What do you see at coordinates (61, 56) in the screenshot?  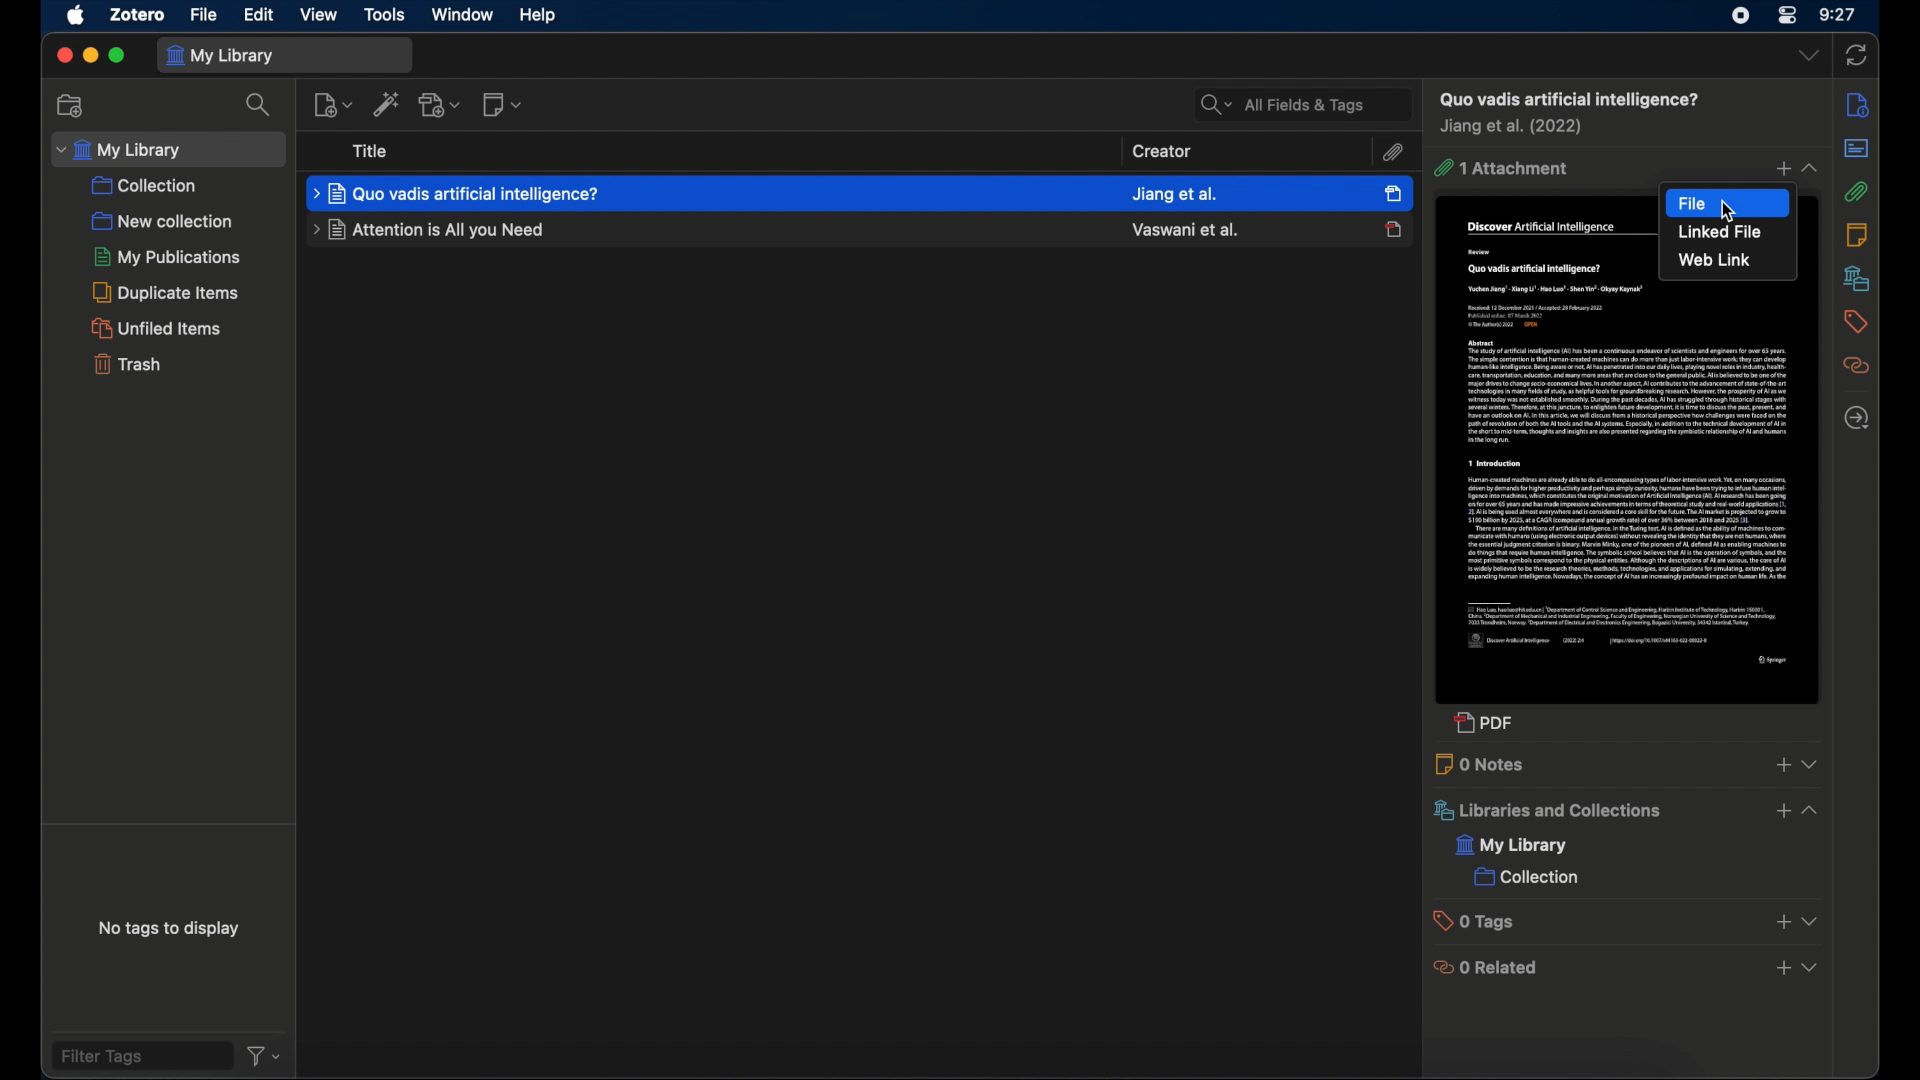 I see `close` at bounding box center [61, 56].